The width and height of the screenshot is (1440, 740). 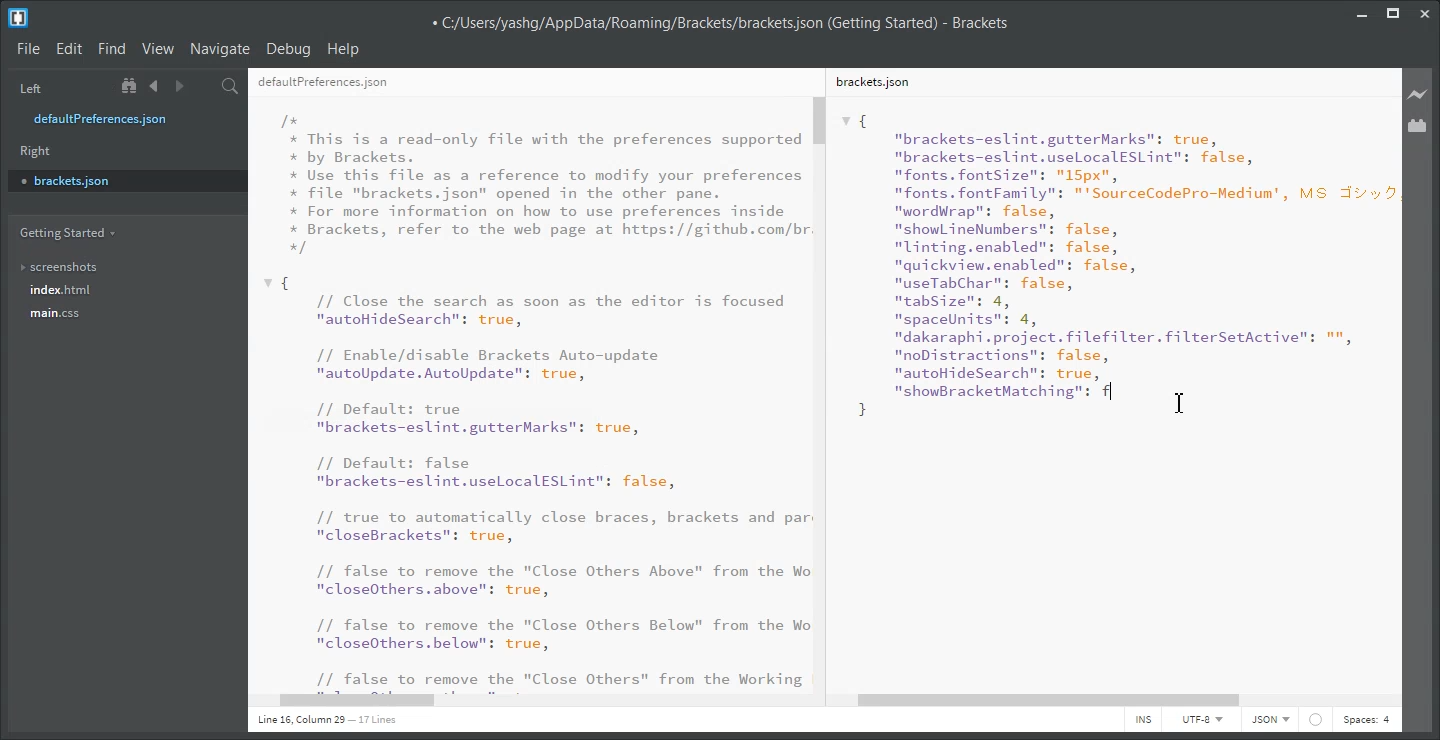 I want to click on UTF-8, so click(x=1201, y=719).